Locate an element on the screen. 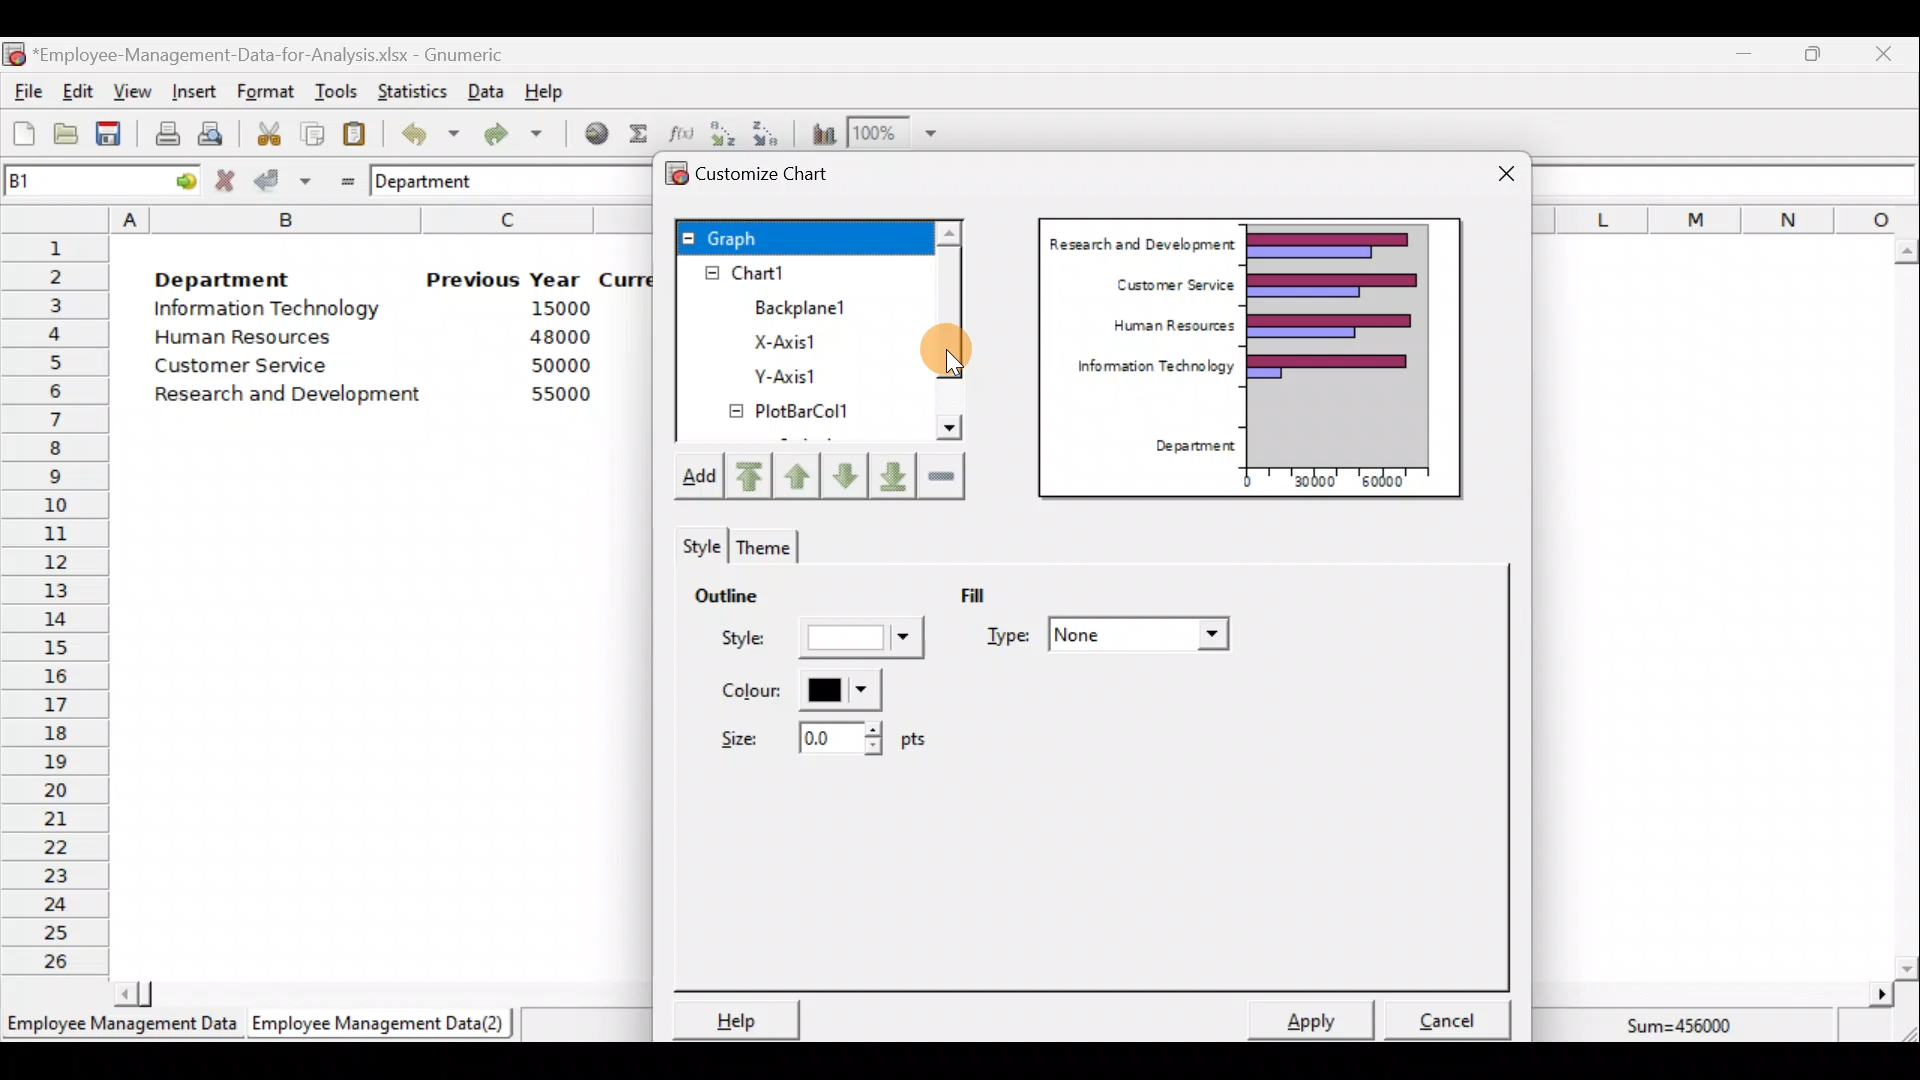  Scroll bar is located at coordinates (960, 333).